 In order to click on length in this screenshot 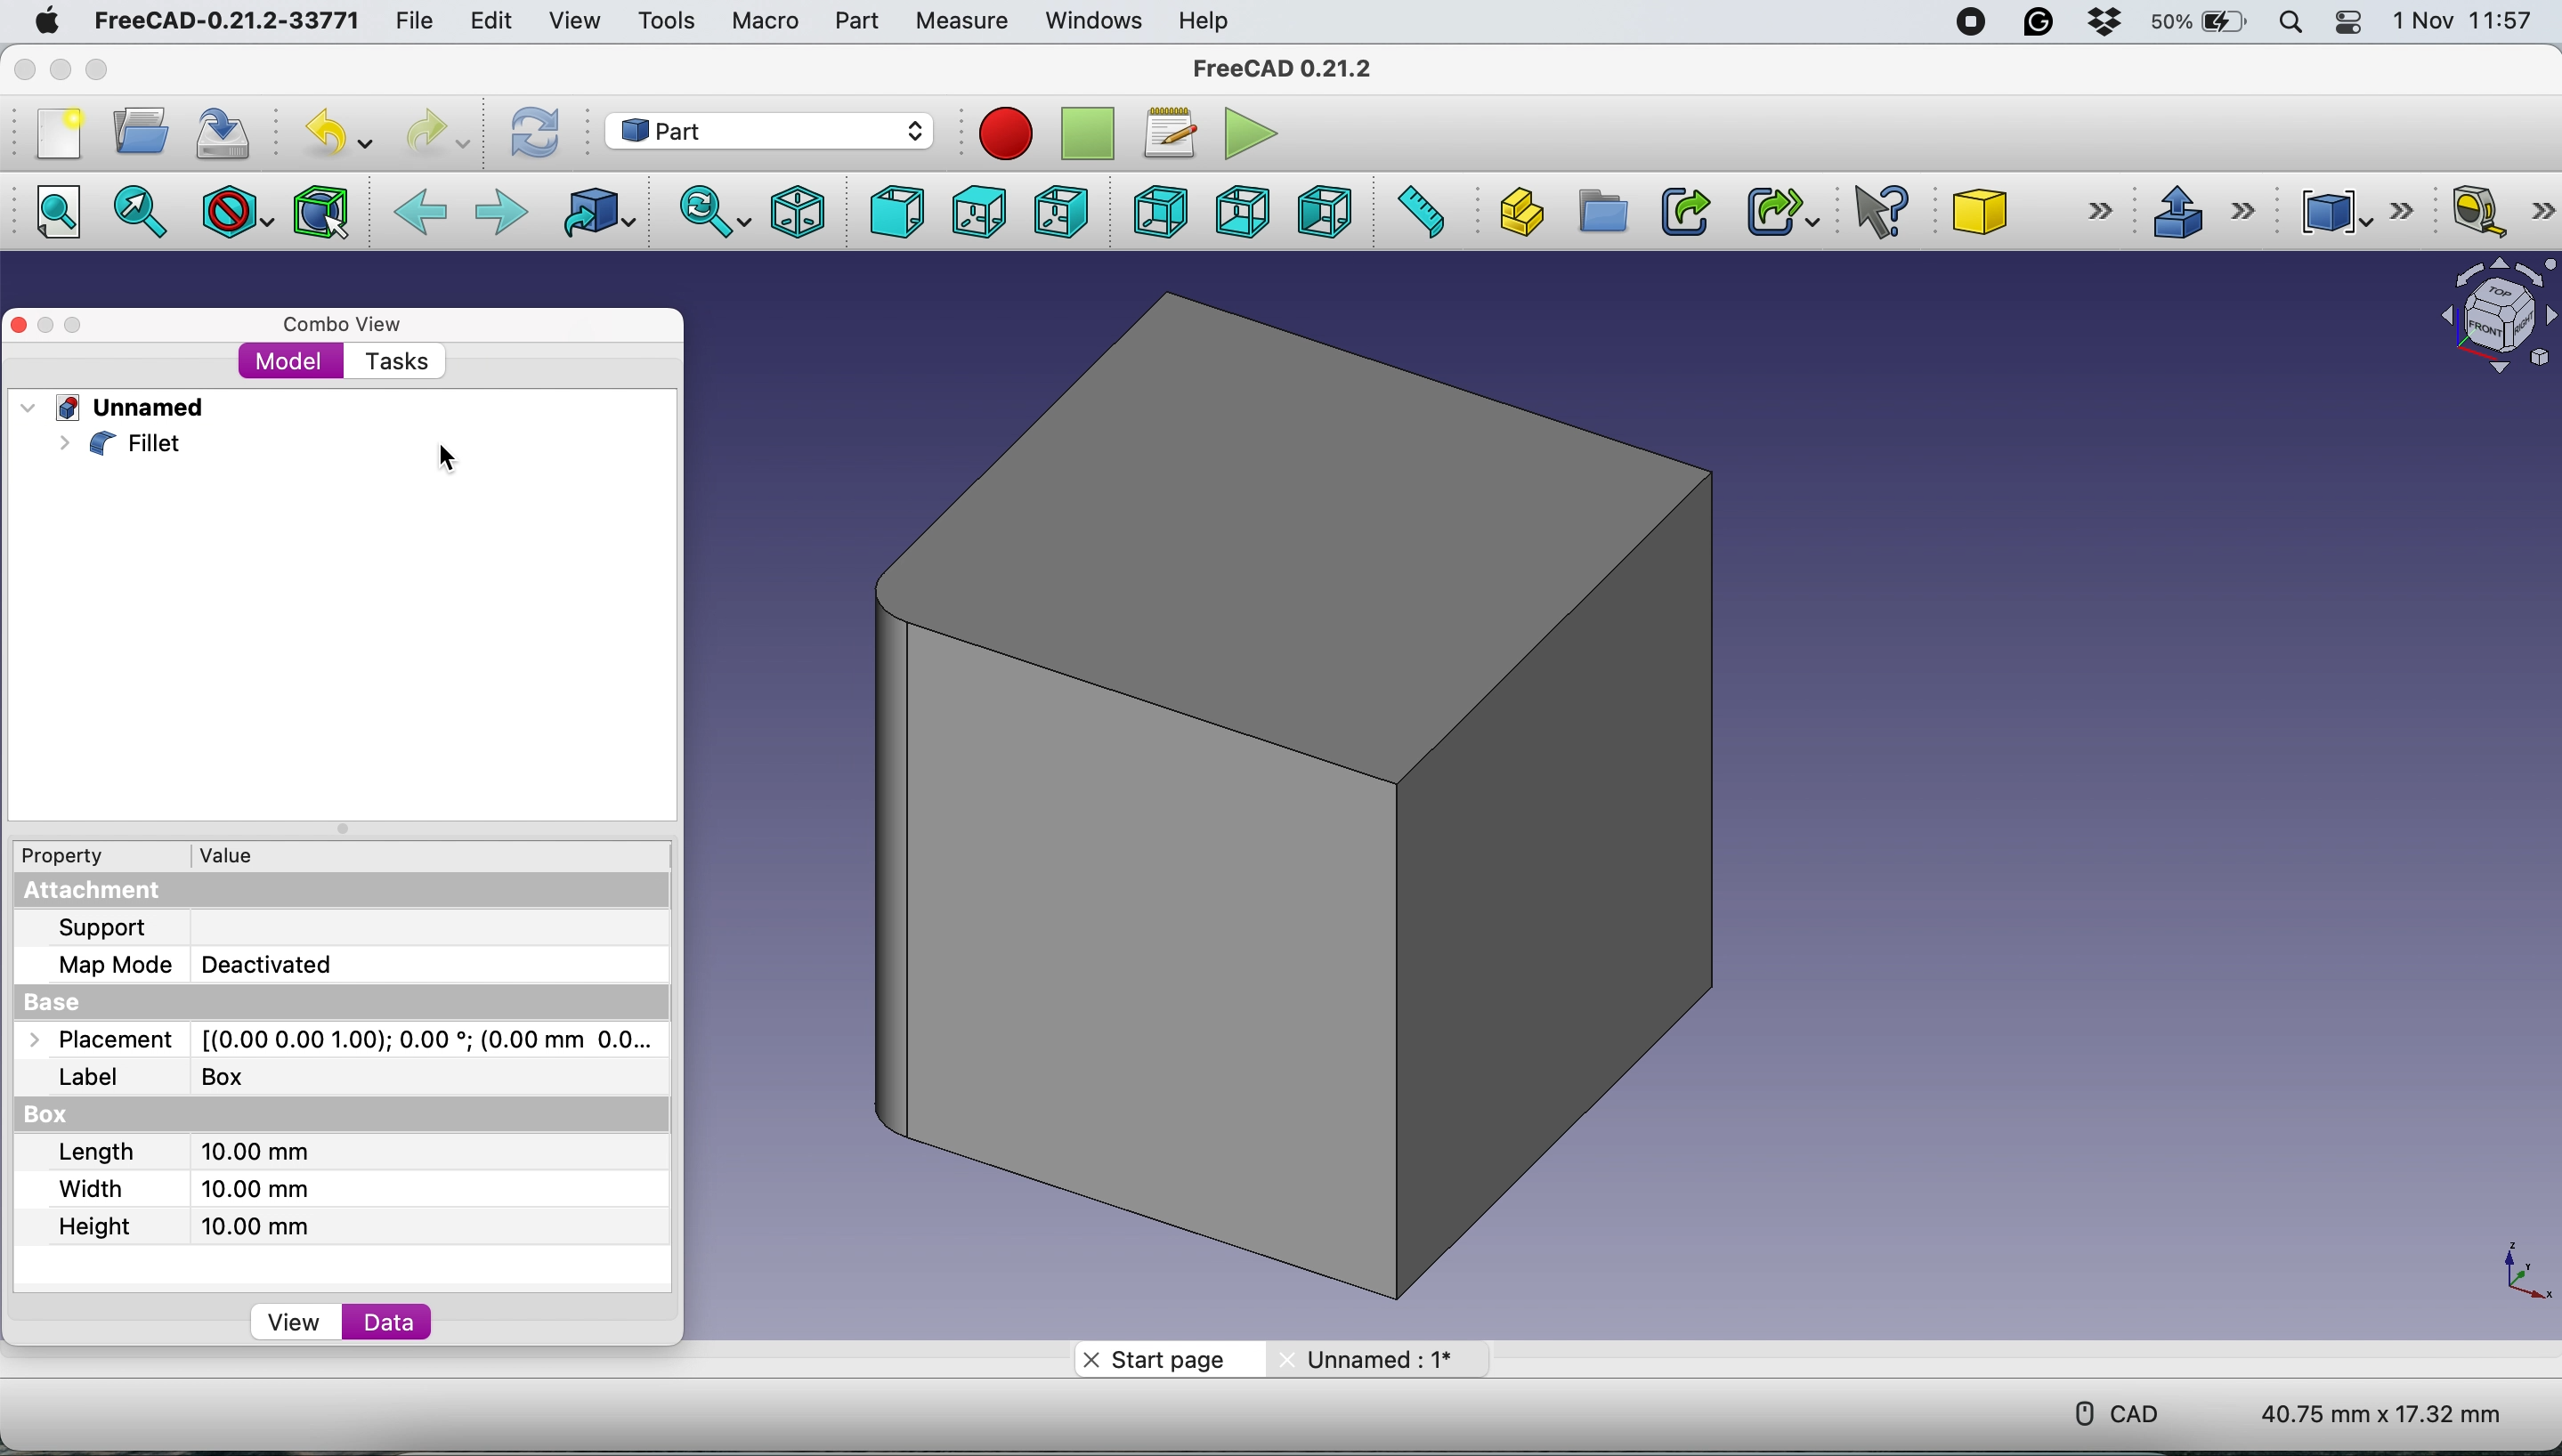, I will do `click(191, 1158)`.